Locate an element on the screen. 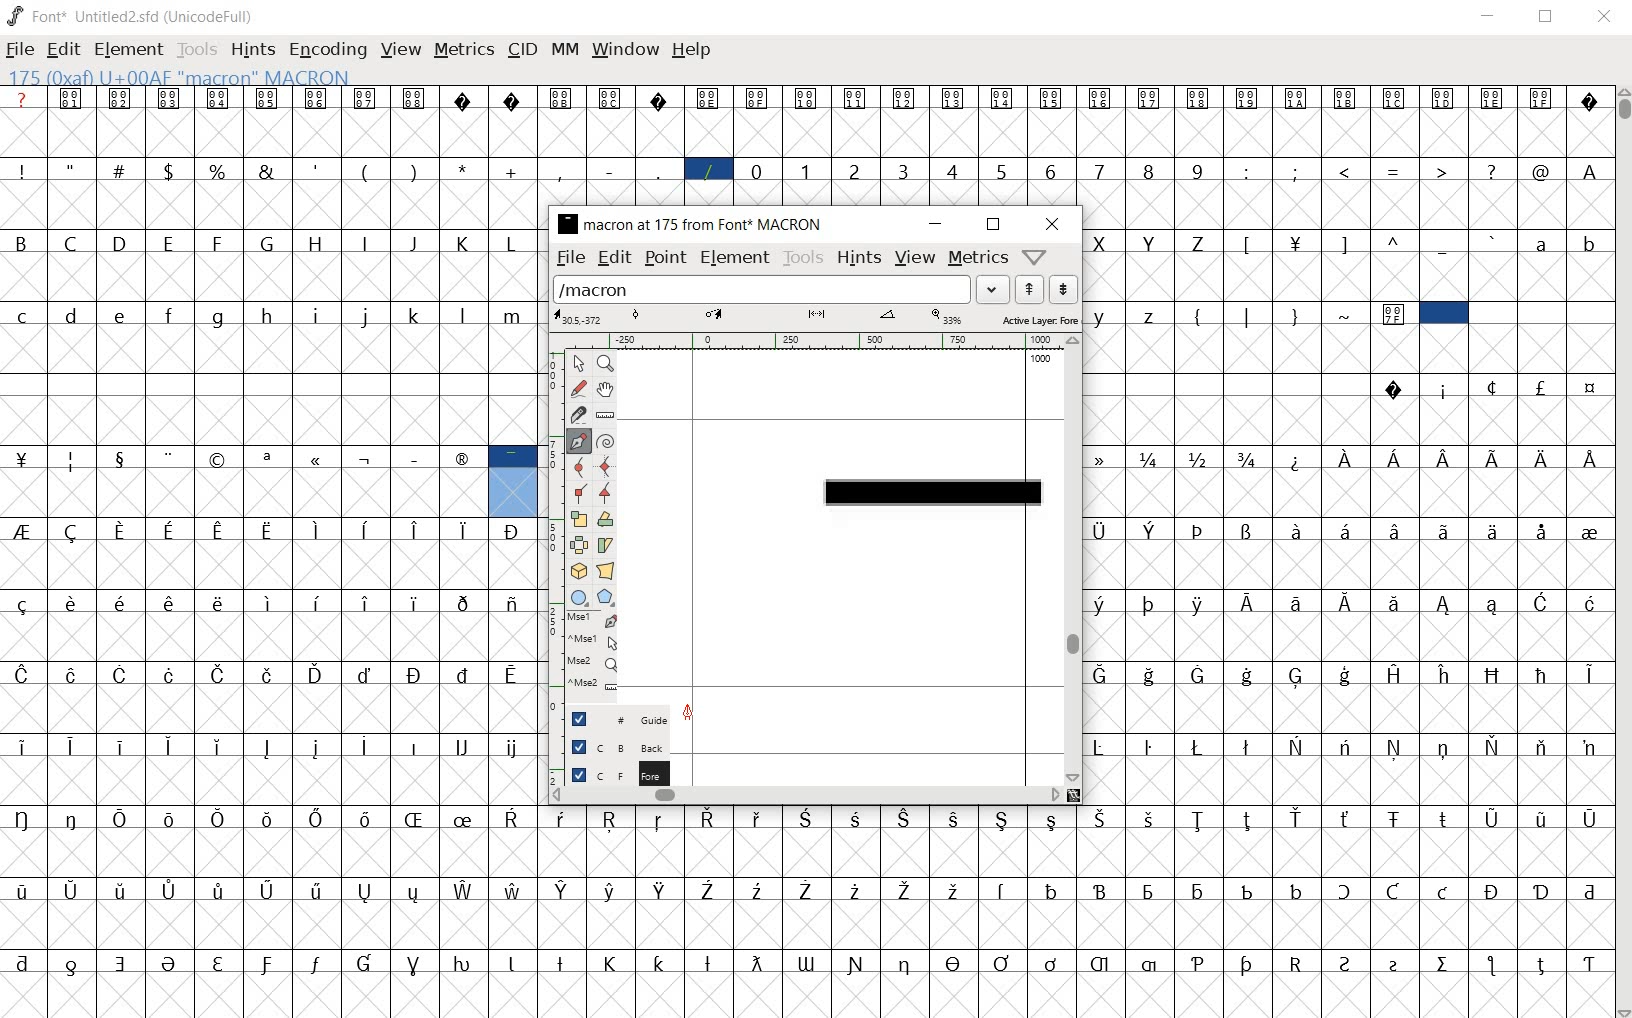  Symbol is located at coordinates (1587, 676).